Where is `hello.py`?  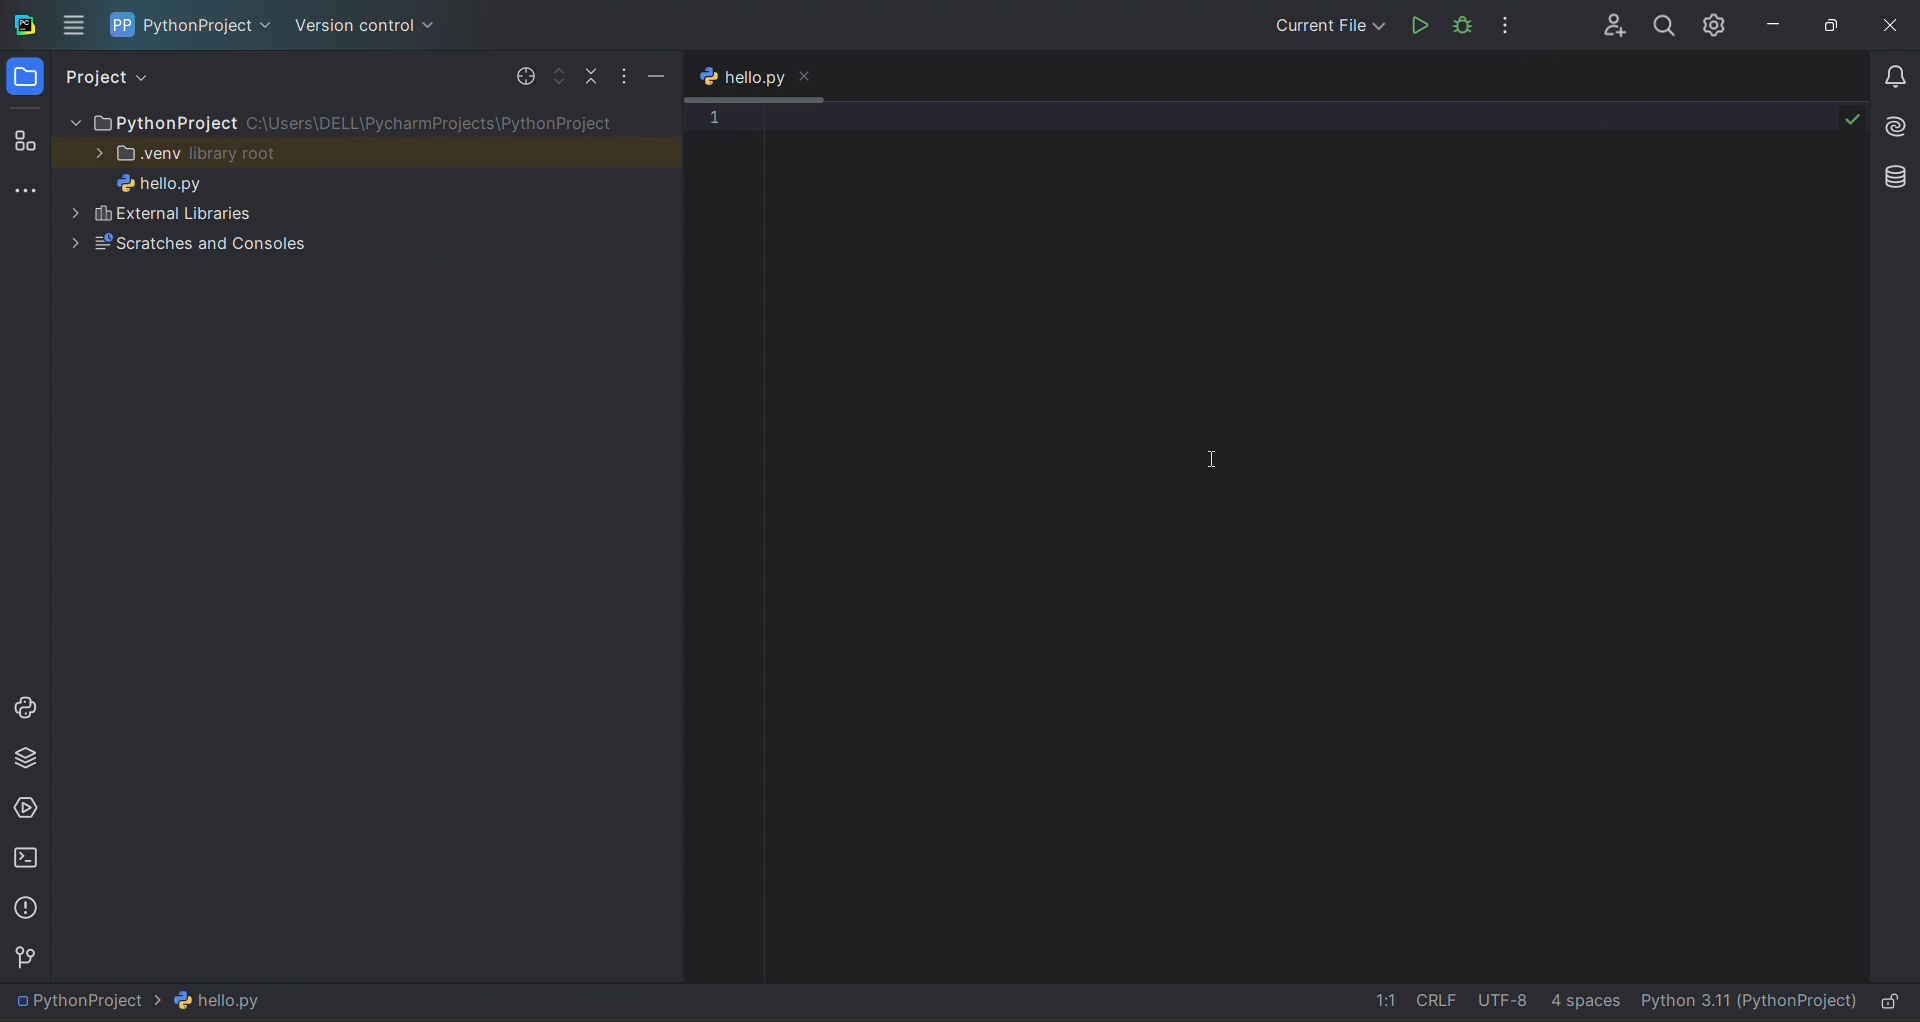 hello.py is located at coordinates (197, 180).